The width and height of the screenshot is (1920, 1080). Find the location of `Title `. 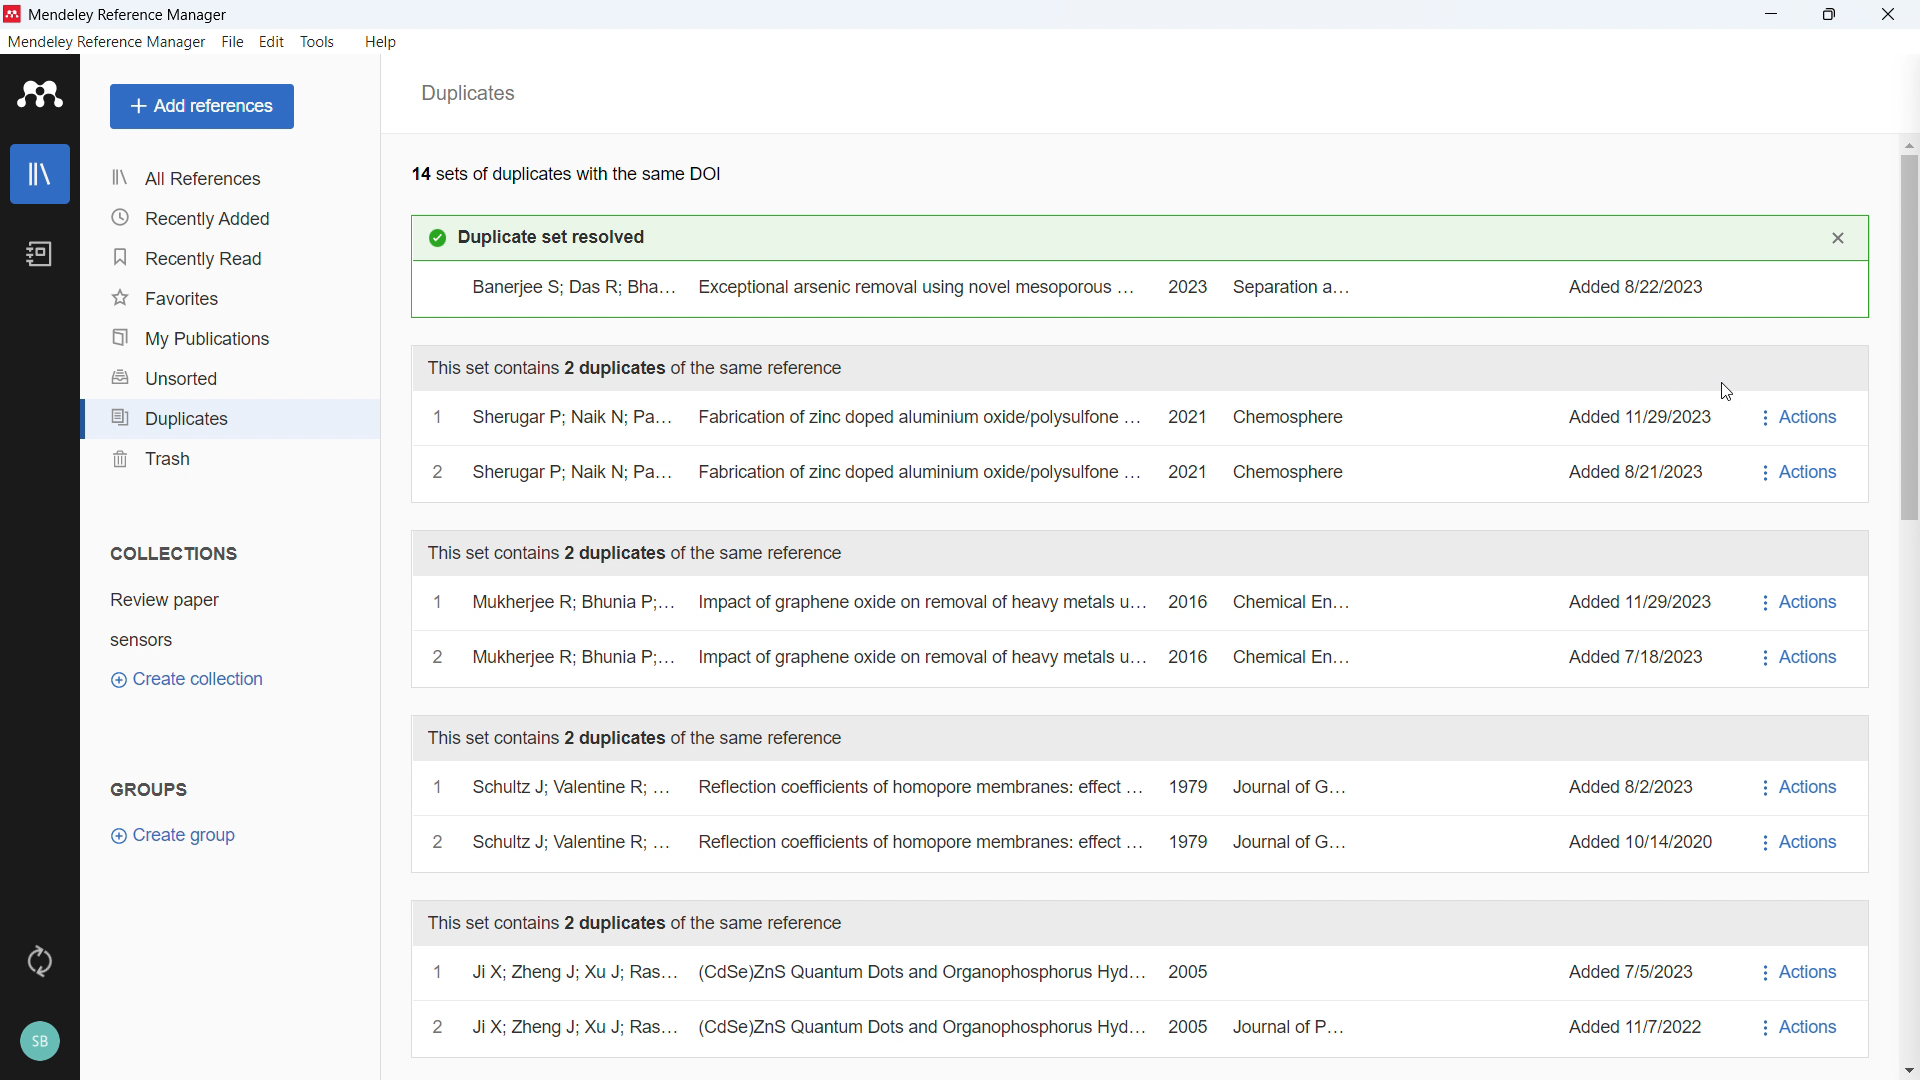

Title  is located at coordinates (131, 16).